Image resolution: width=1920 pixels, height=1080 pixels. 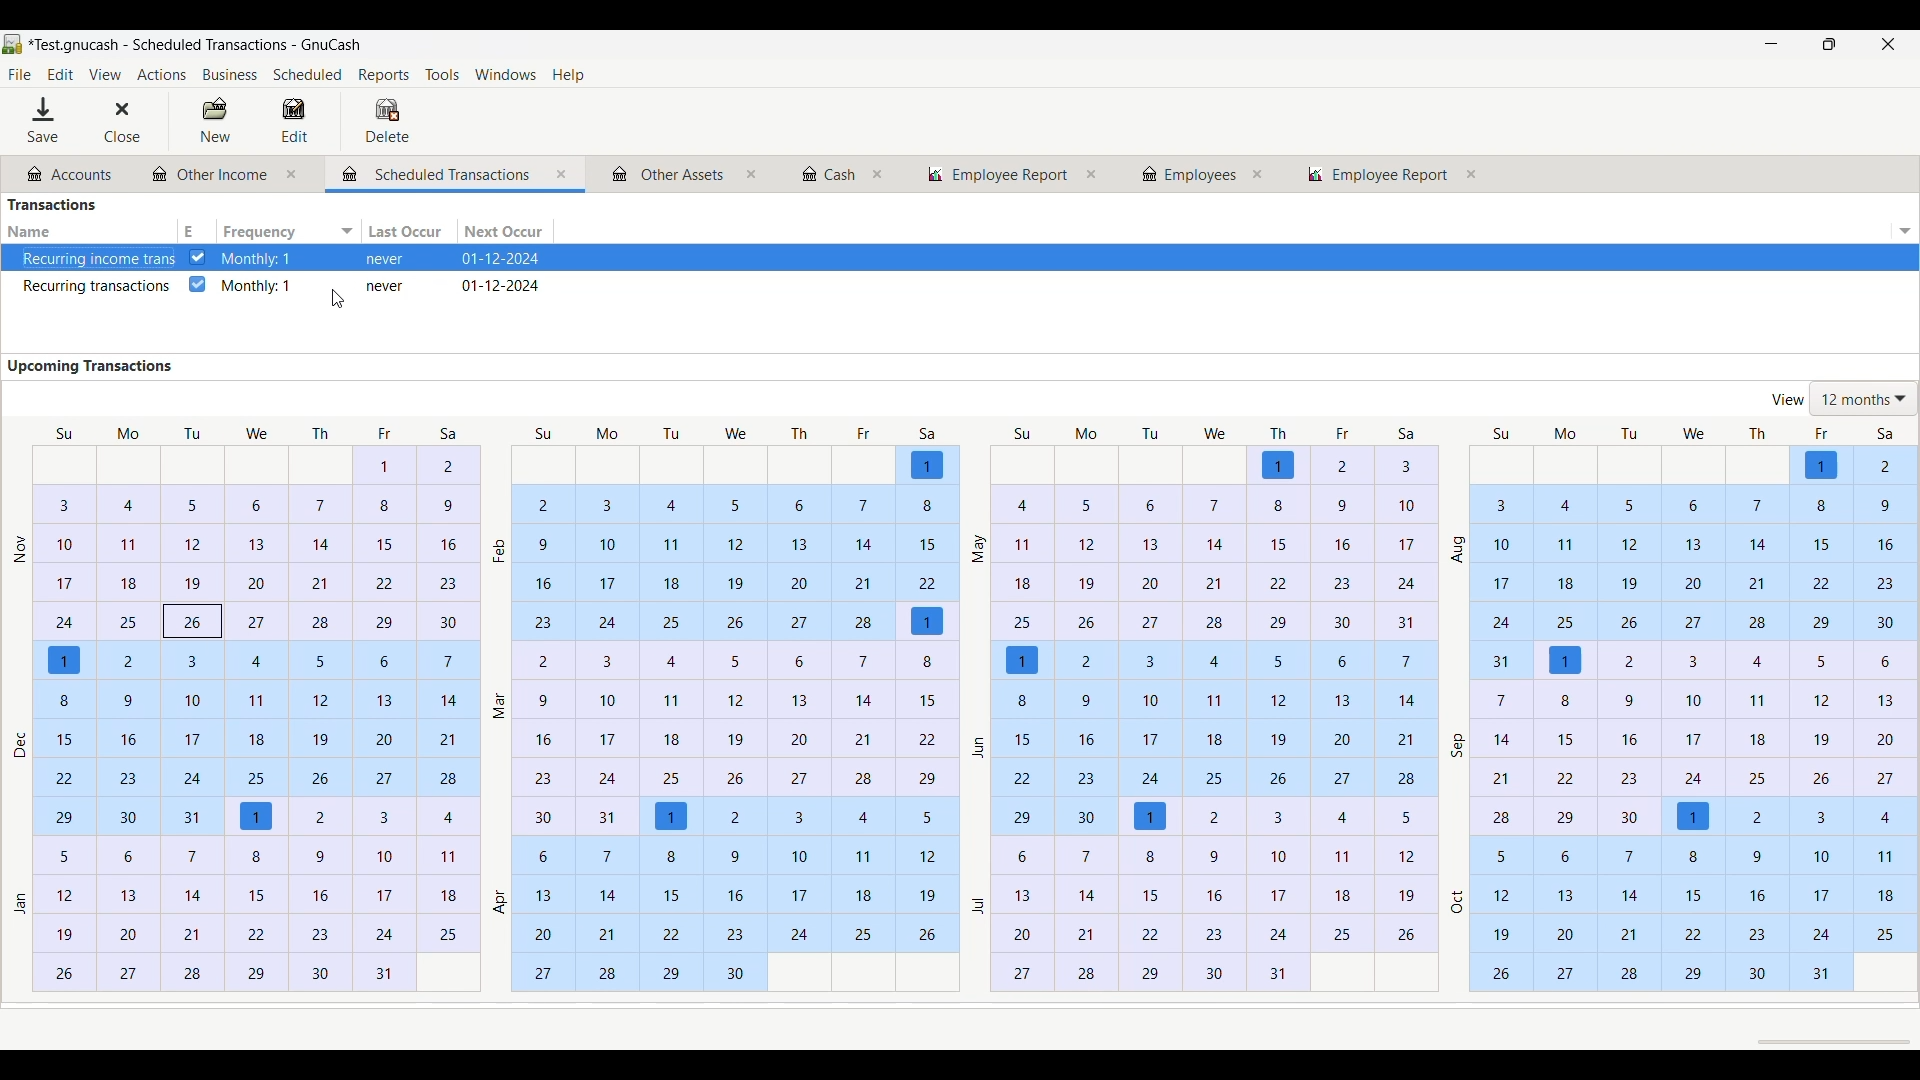 What do you see at coordinates (387, 120) in the screenshot?
I see `Delete` at bounding box center [387, 120].